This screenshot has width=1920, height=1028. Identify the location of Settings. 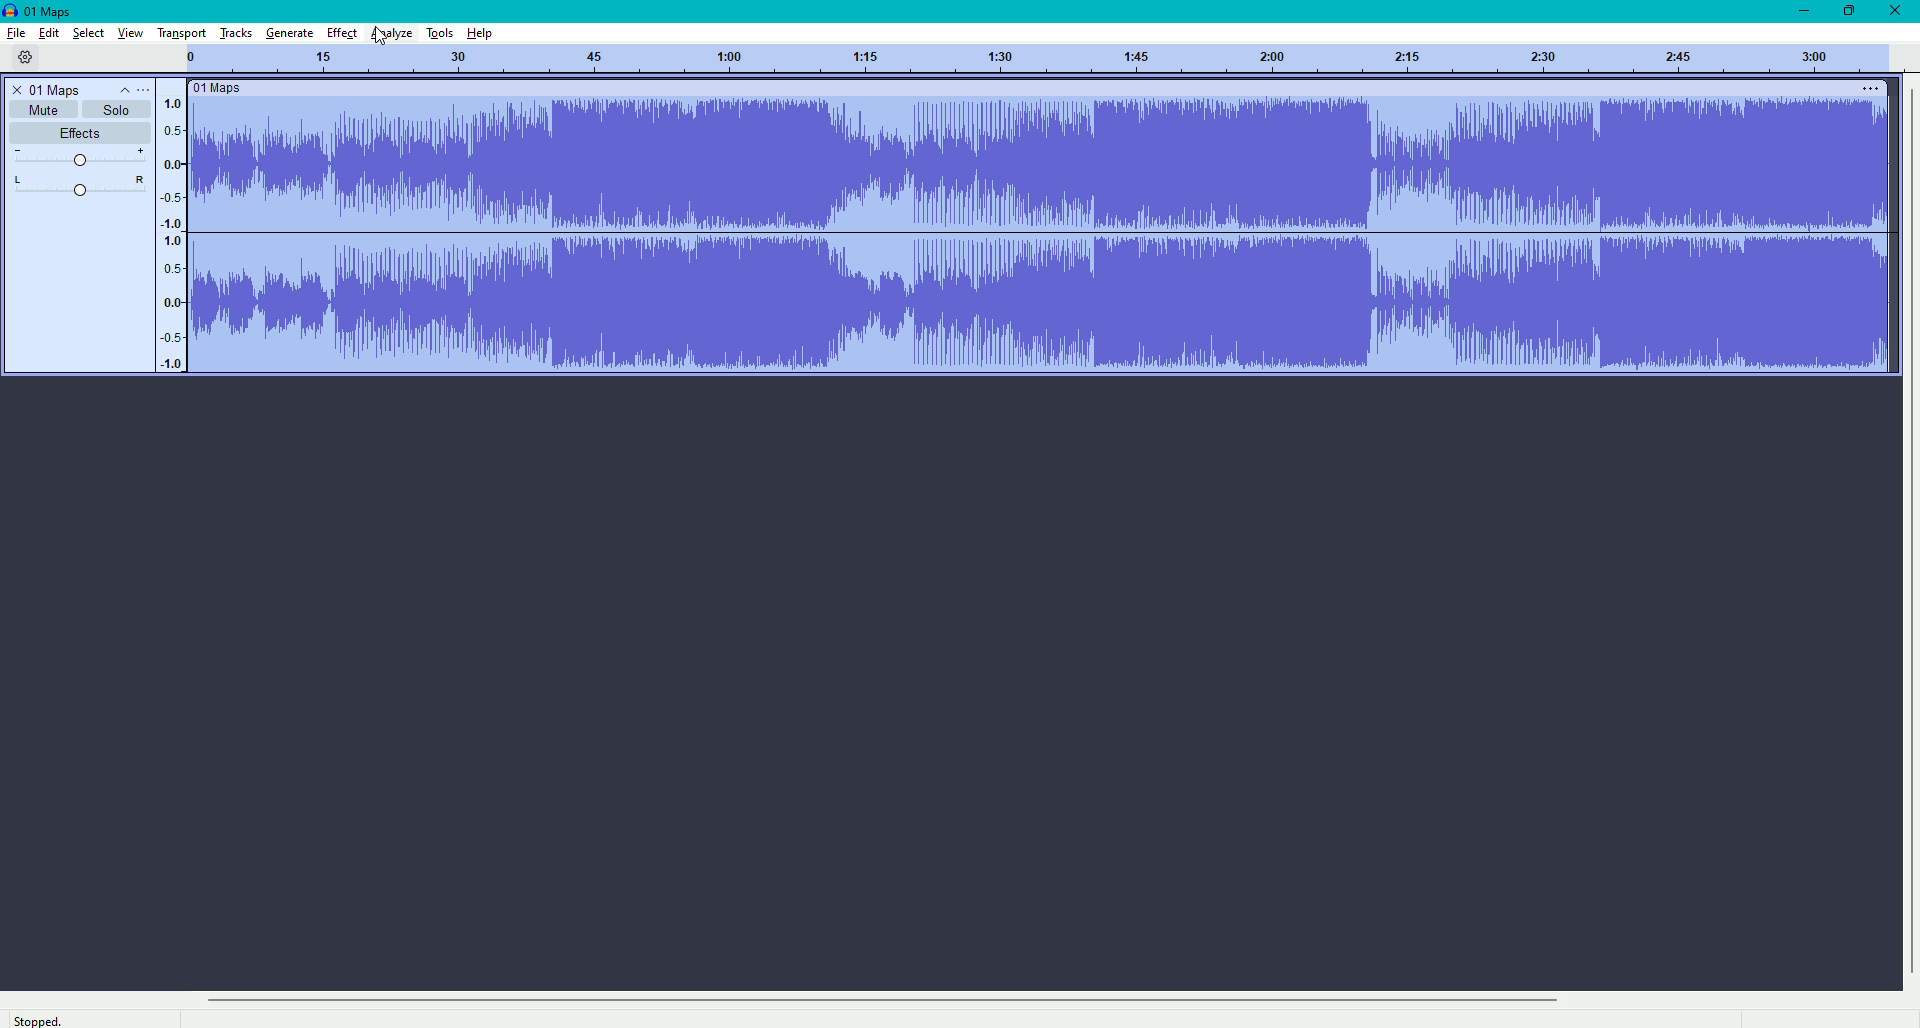
(24, 57).